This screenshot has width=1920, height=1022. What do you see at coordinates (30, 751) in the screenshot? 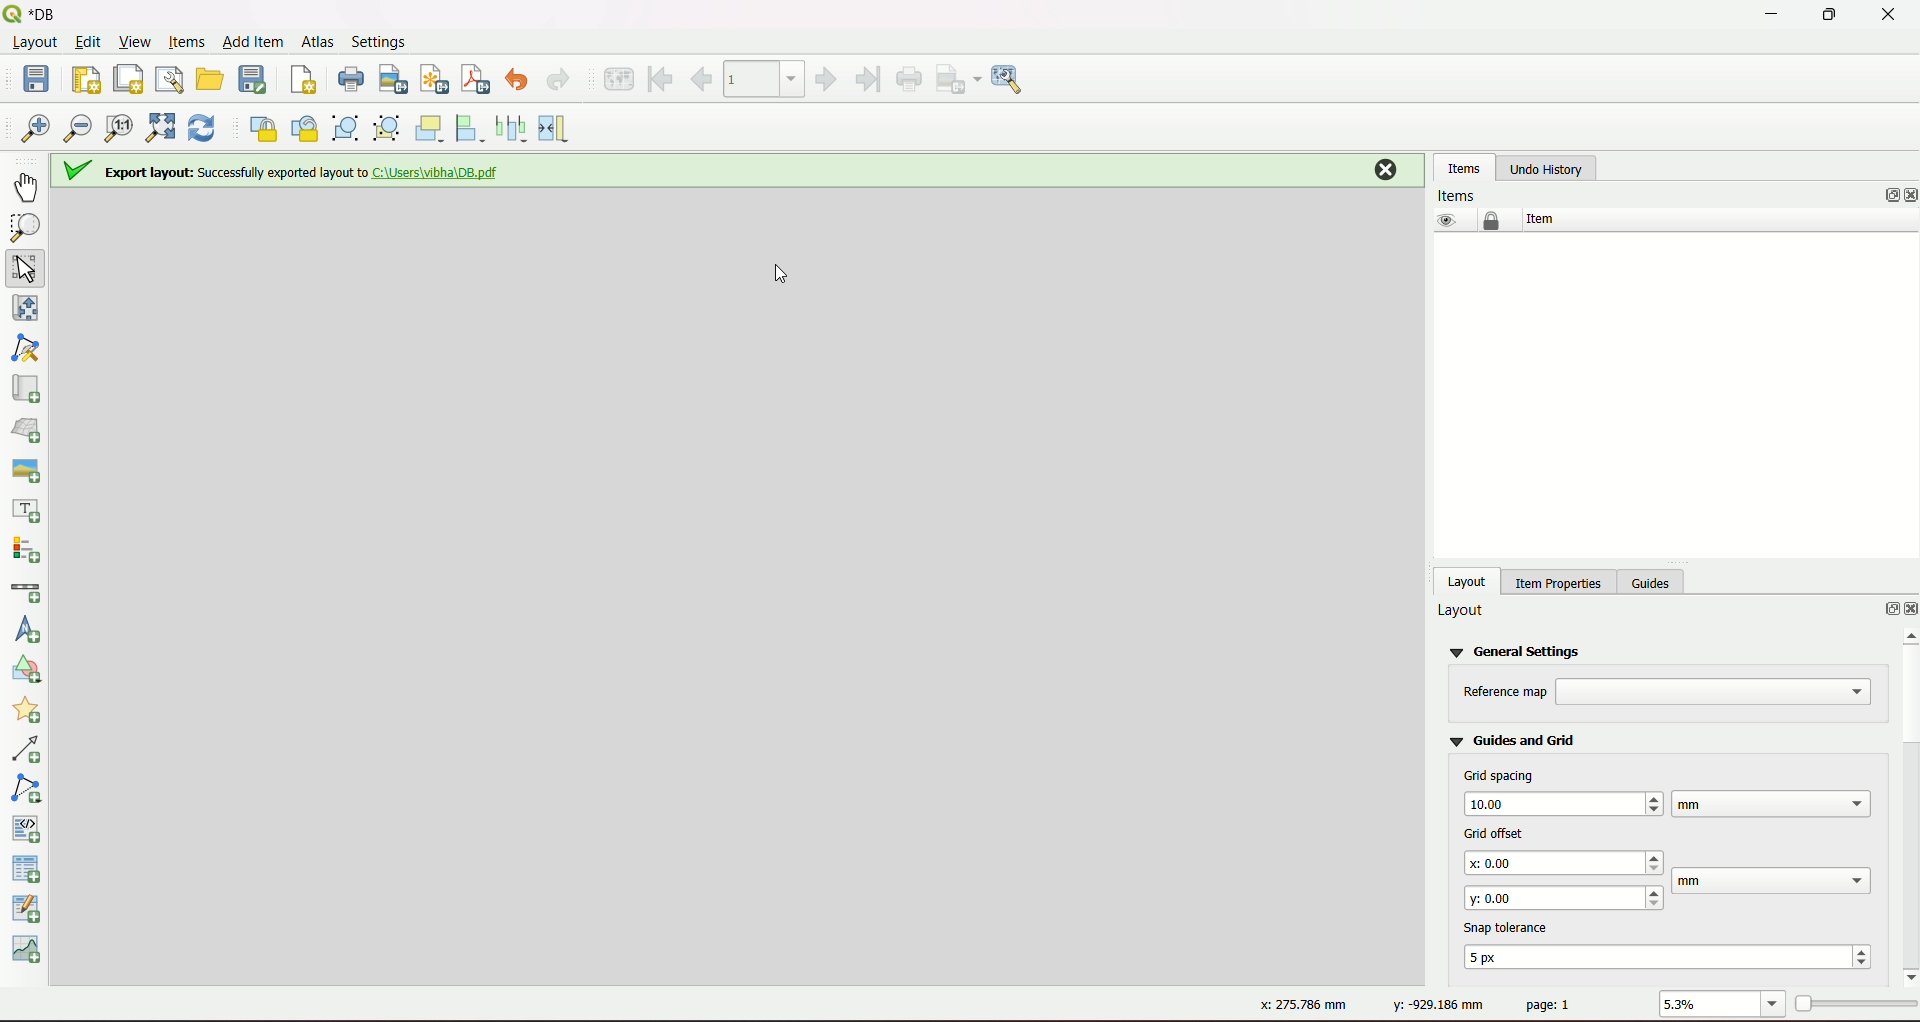
I see `add arrow` at bounding box center [30, 751].